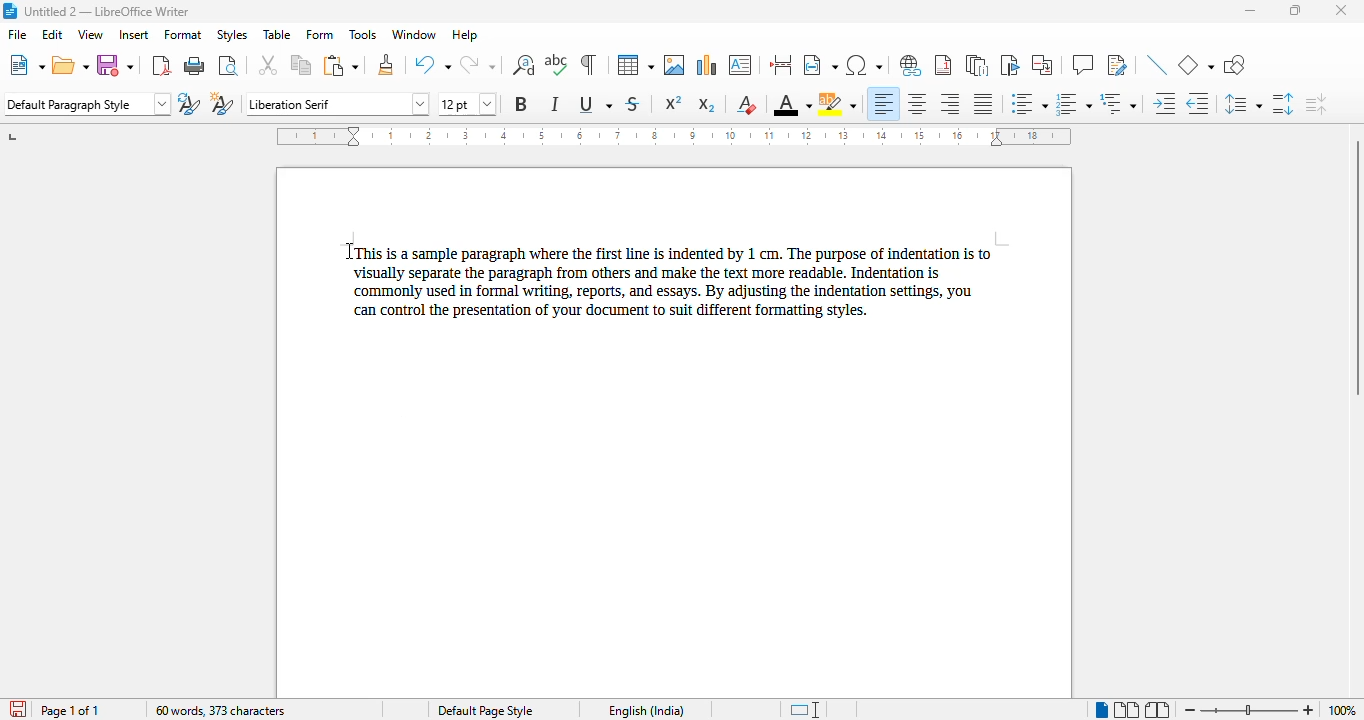 This screenshot has width=1364, height=720. Describe the element at coordinates (9, 11) in the screenshot. I see `logo` at that location.